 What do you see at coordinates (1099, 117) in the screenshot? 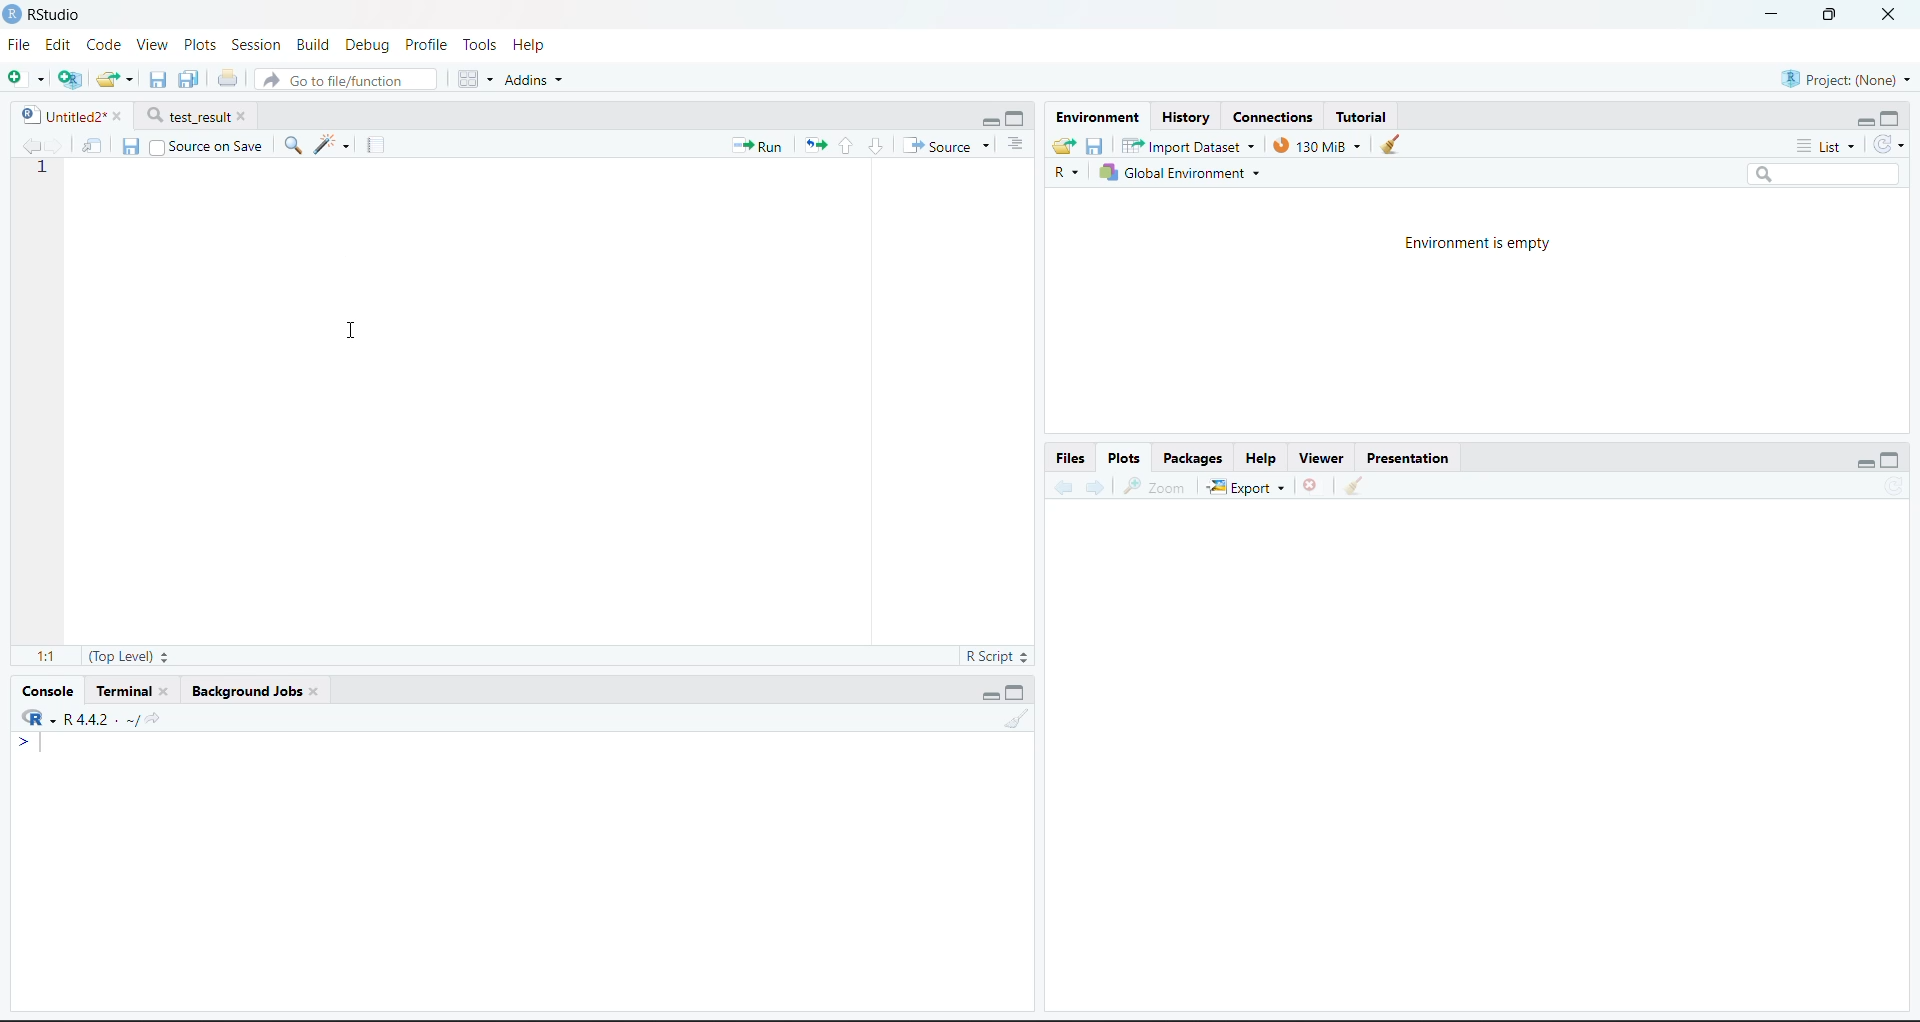
I see `Environment` at bounding box center [1099, 117].